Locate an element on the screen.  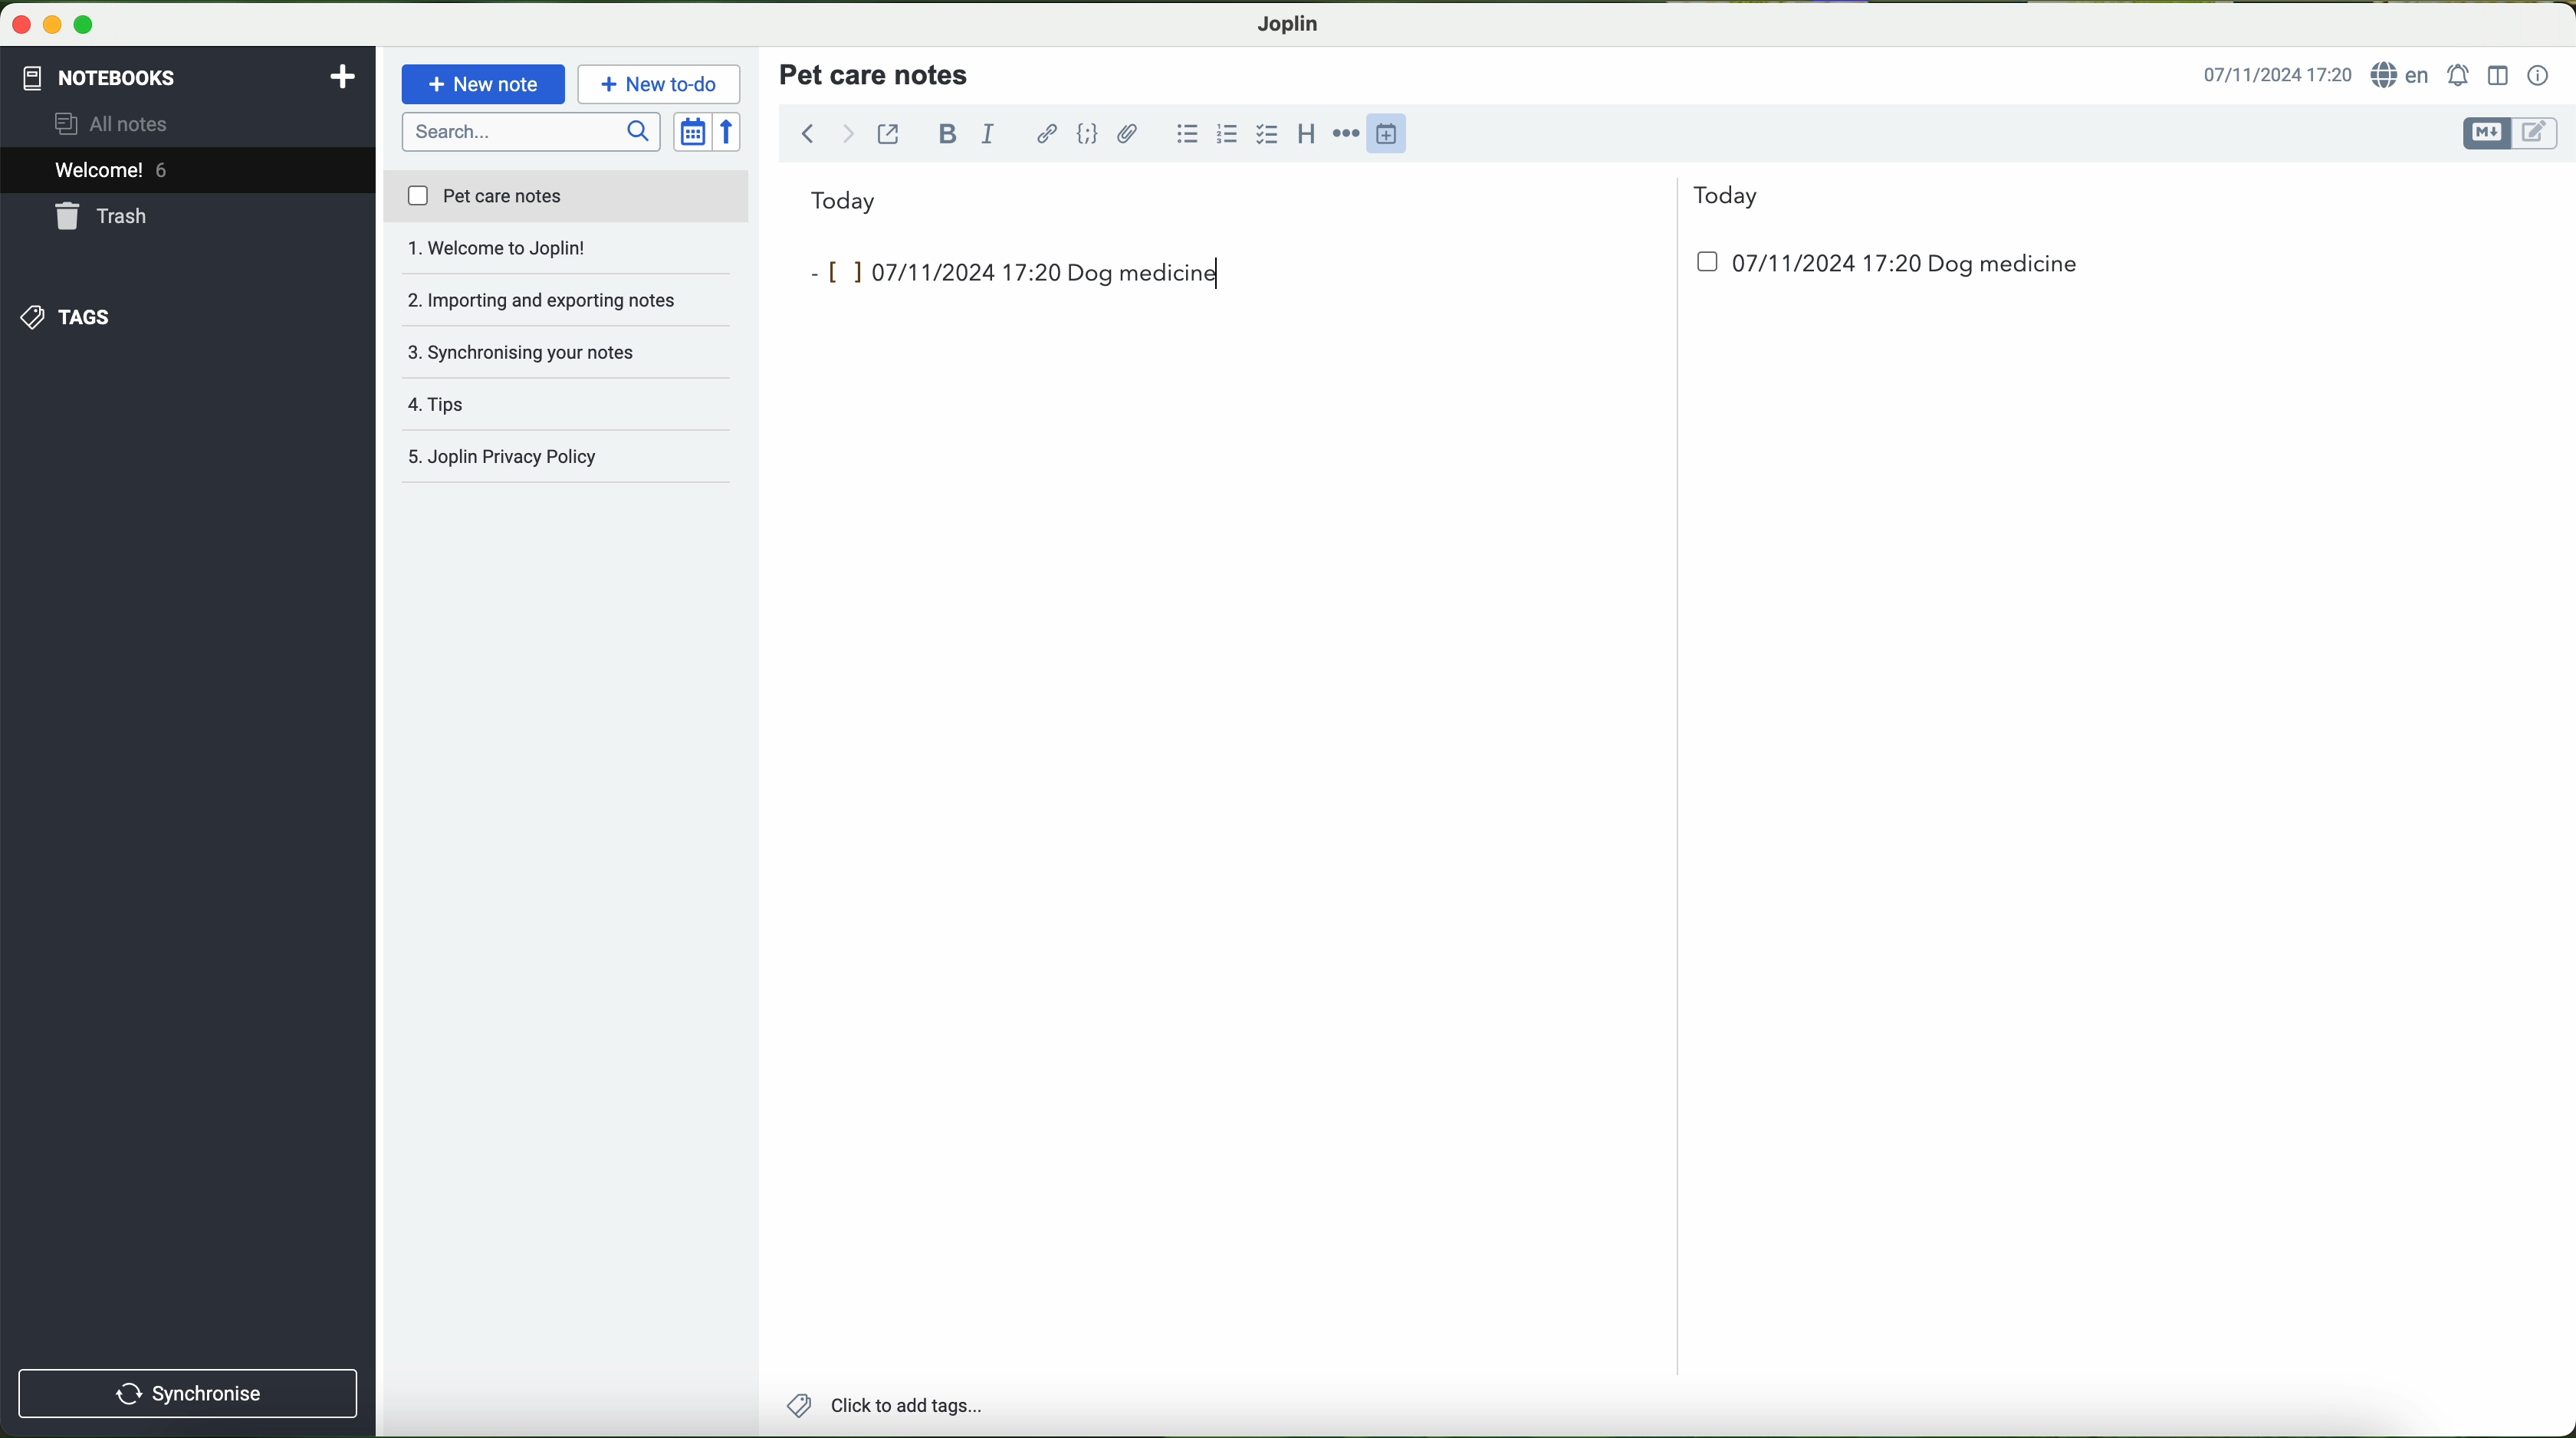
add is located at coordinates (343, 74).